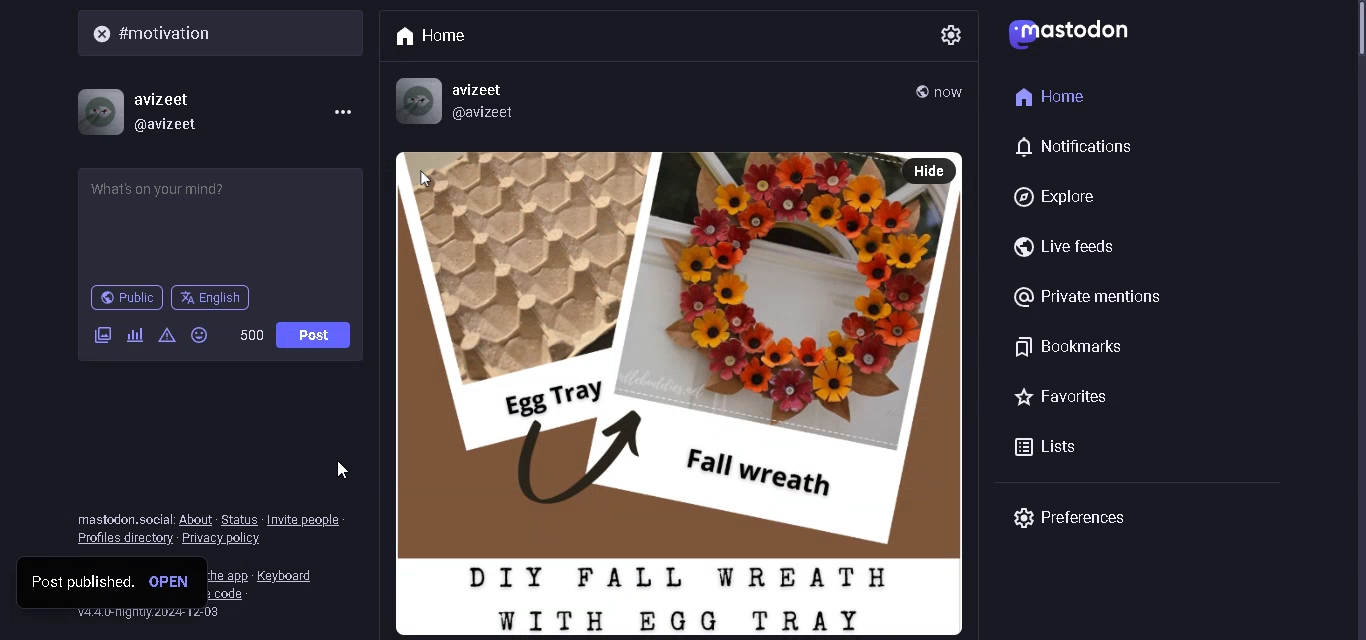 The image size is (1366, 640). What do you see at coordinates (255, 335) in the screenshot?
I see `word limit` at bounding box center [255, 335].